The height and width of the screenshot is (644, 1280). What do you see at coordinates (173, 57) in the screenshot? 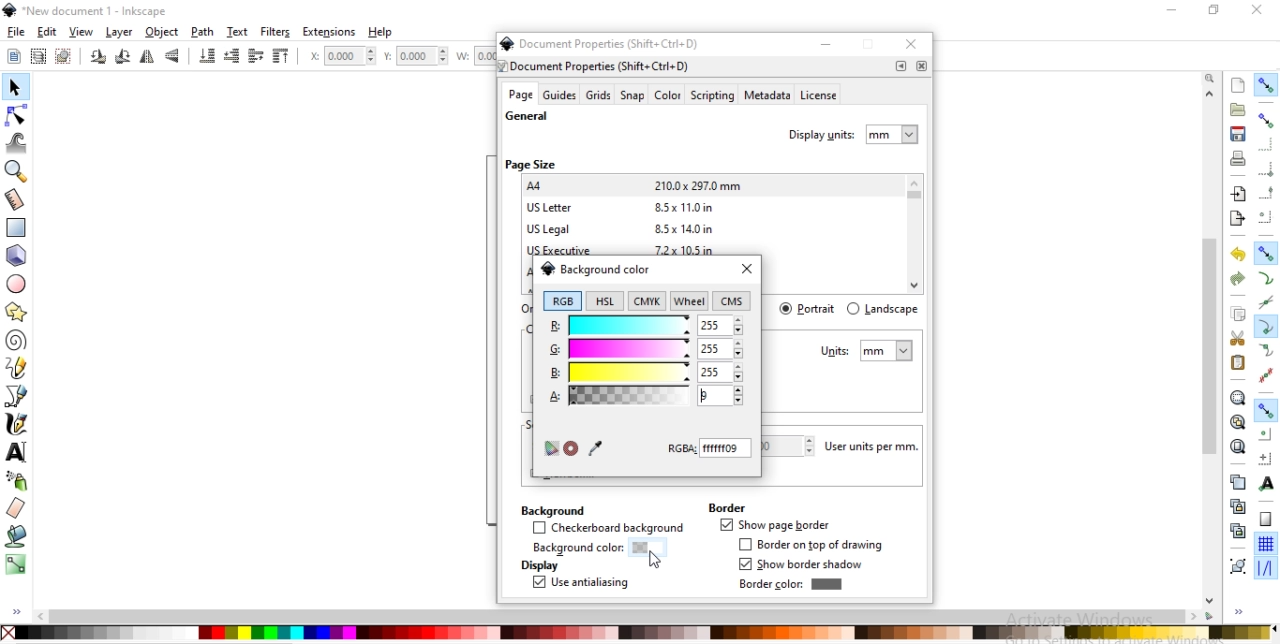
I see `flip vertically` at bounding box center [173, 57].